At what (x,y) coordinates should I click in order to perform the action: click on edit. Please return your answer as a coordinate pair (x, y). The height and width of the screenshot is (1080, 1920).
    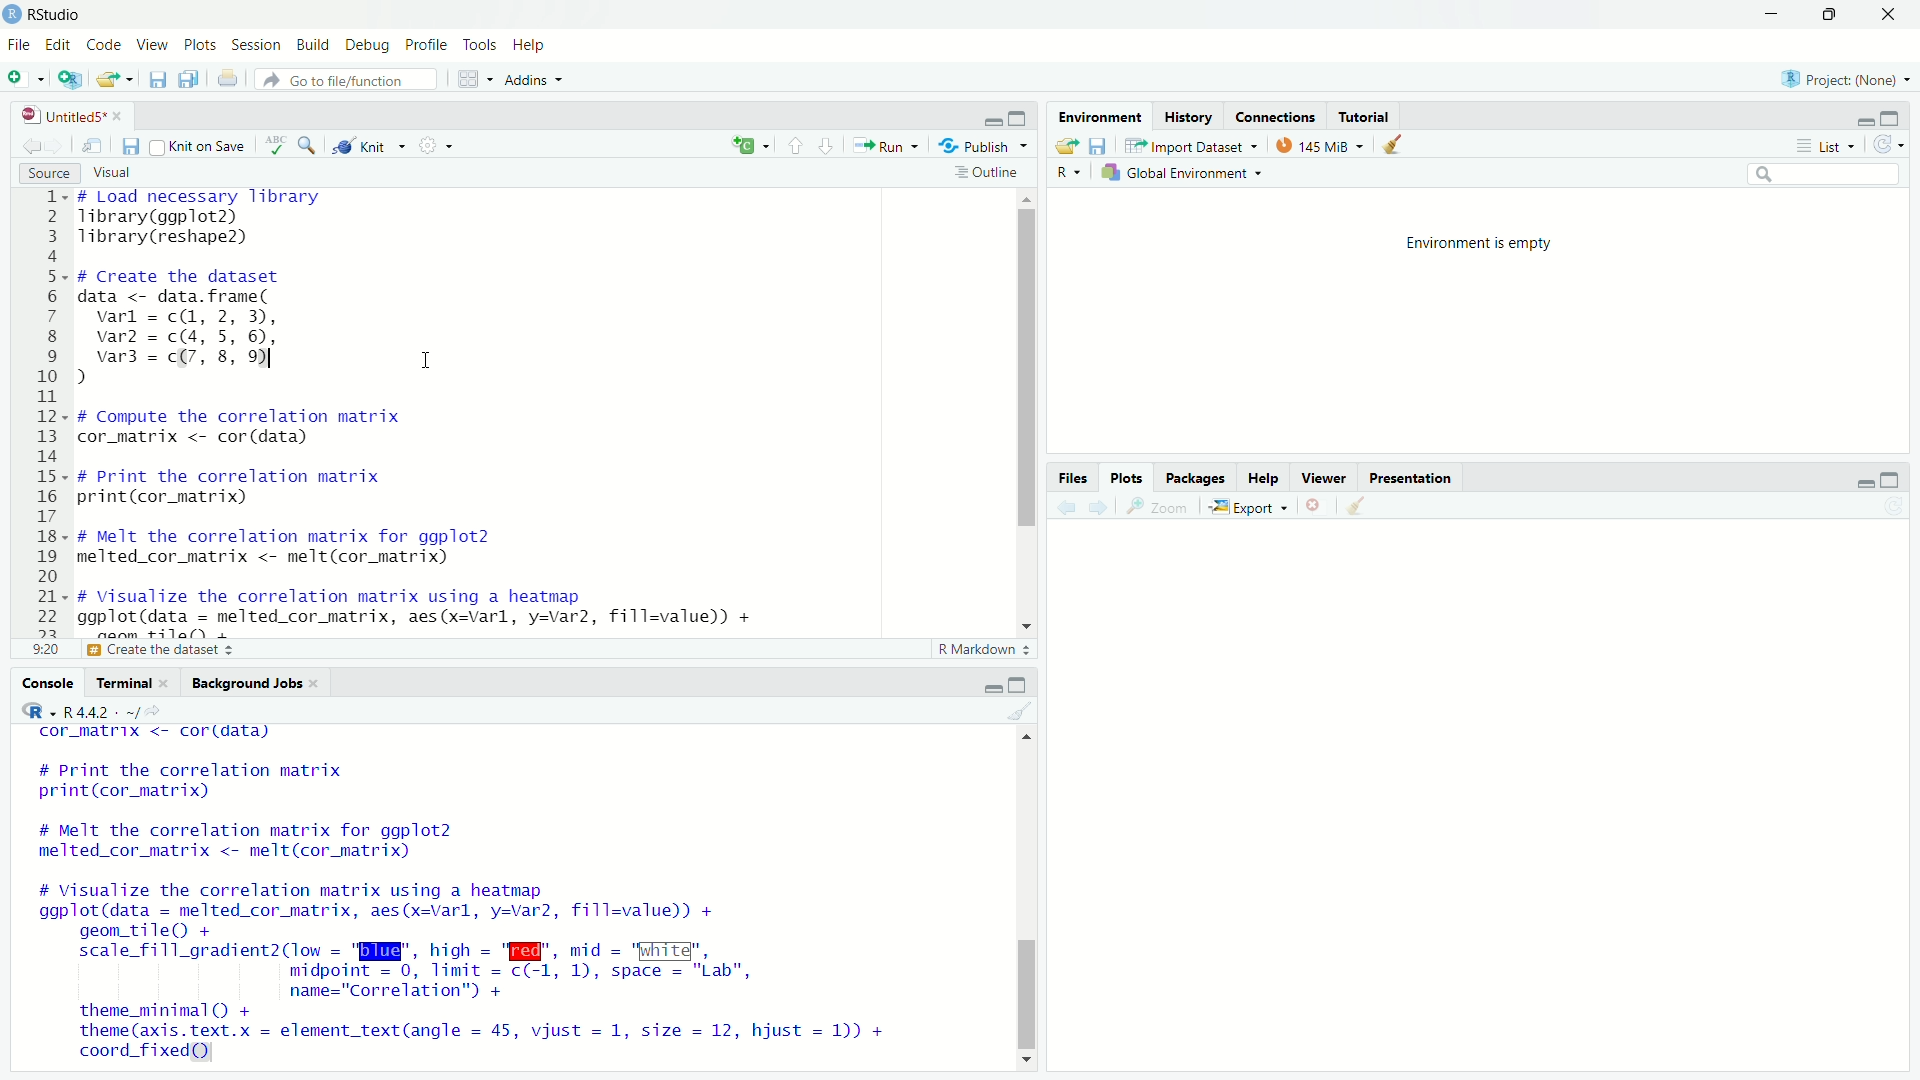
    Looking at the image, I should click on (57, 44).